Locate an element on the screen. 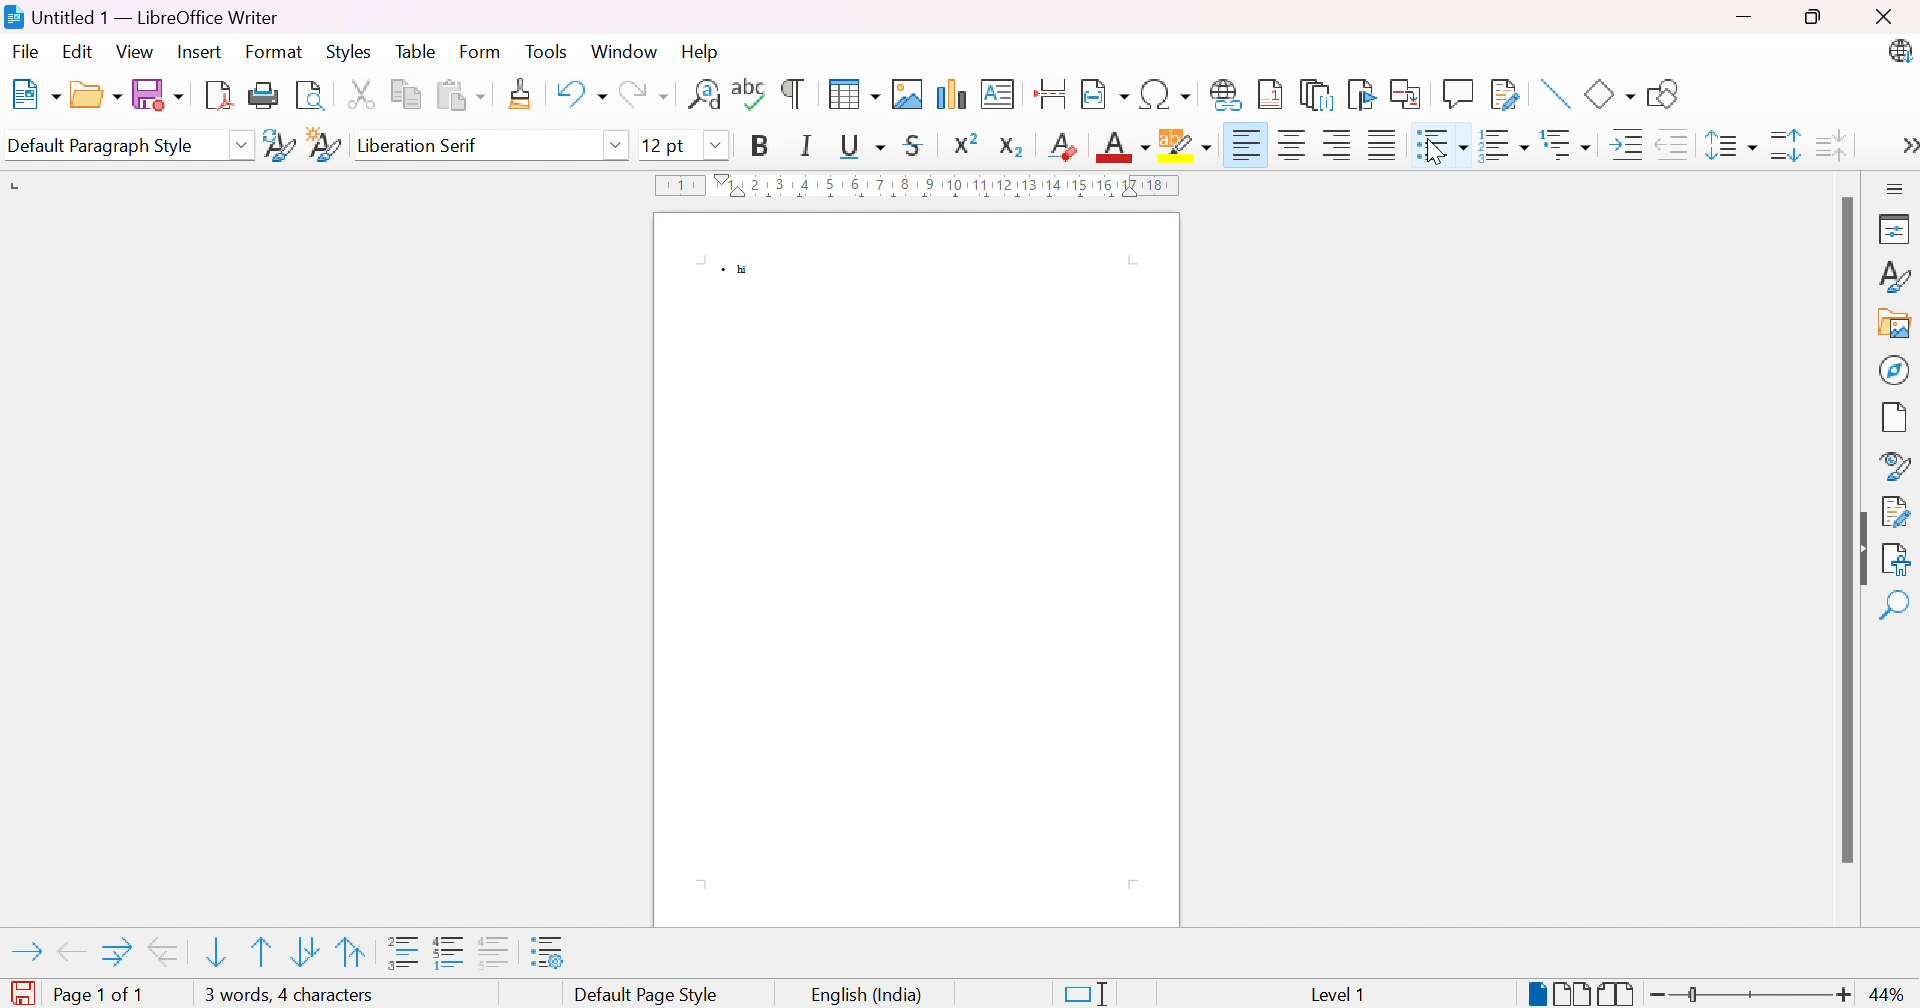 The image size is (1920, 1008). More is located at coordinates (1908, 148).